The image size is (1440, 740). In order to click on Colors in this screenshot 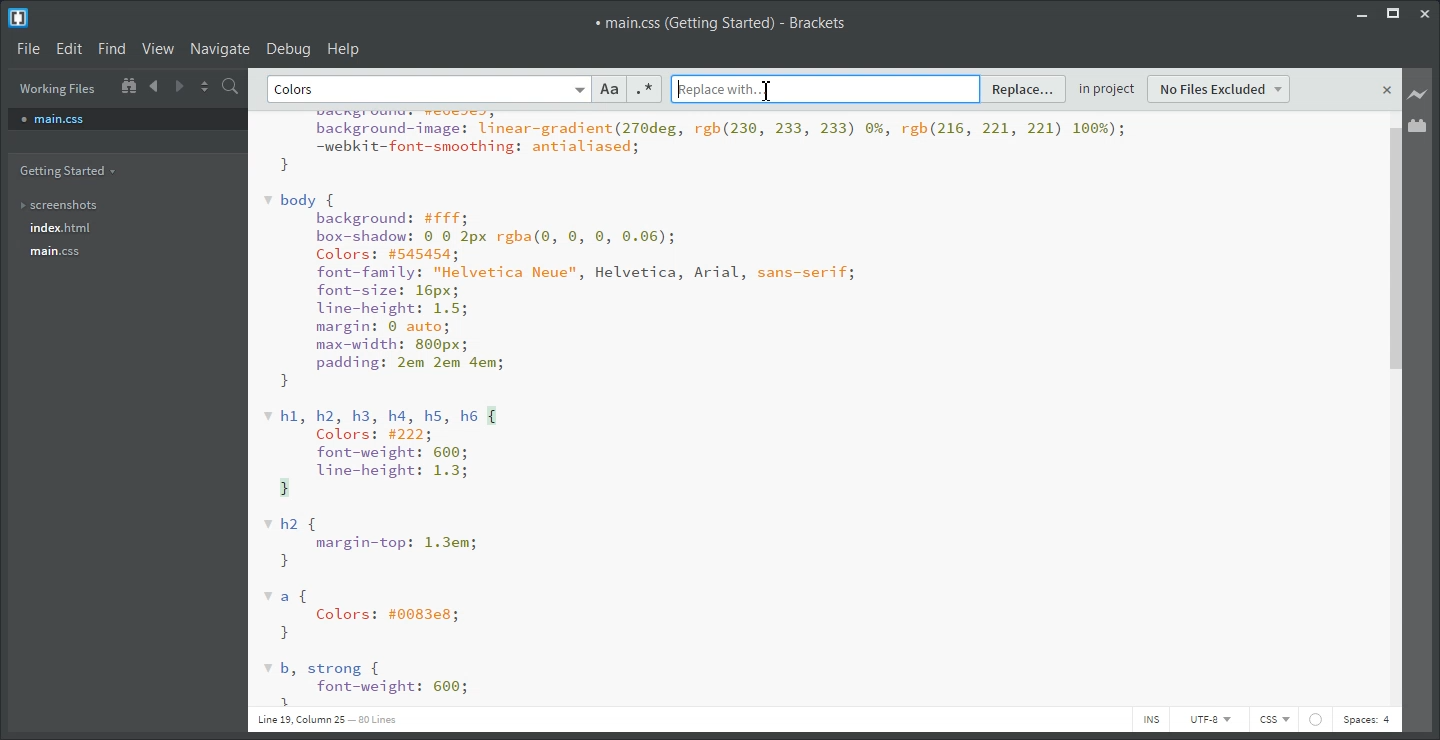, I will do `click(298, 90)`.